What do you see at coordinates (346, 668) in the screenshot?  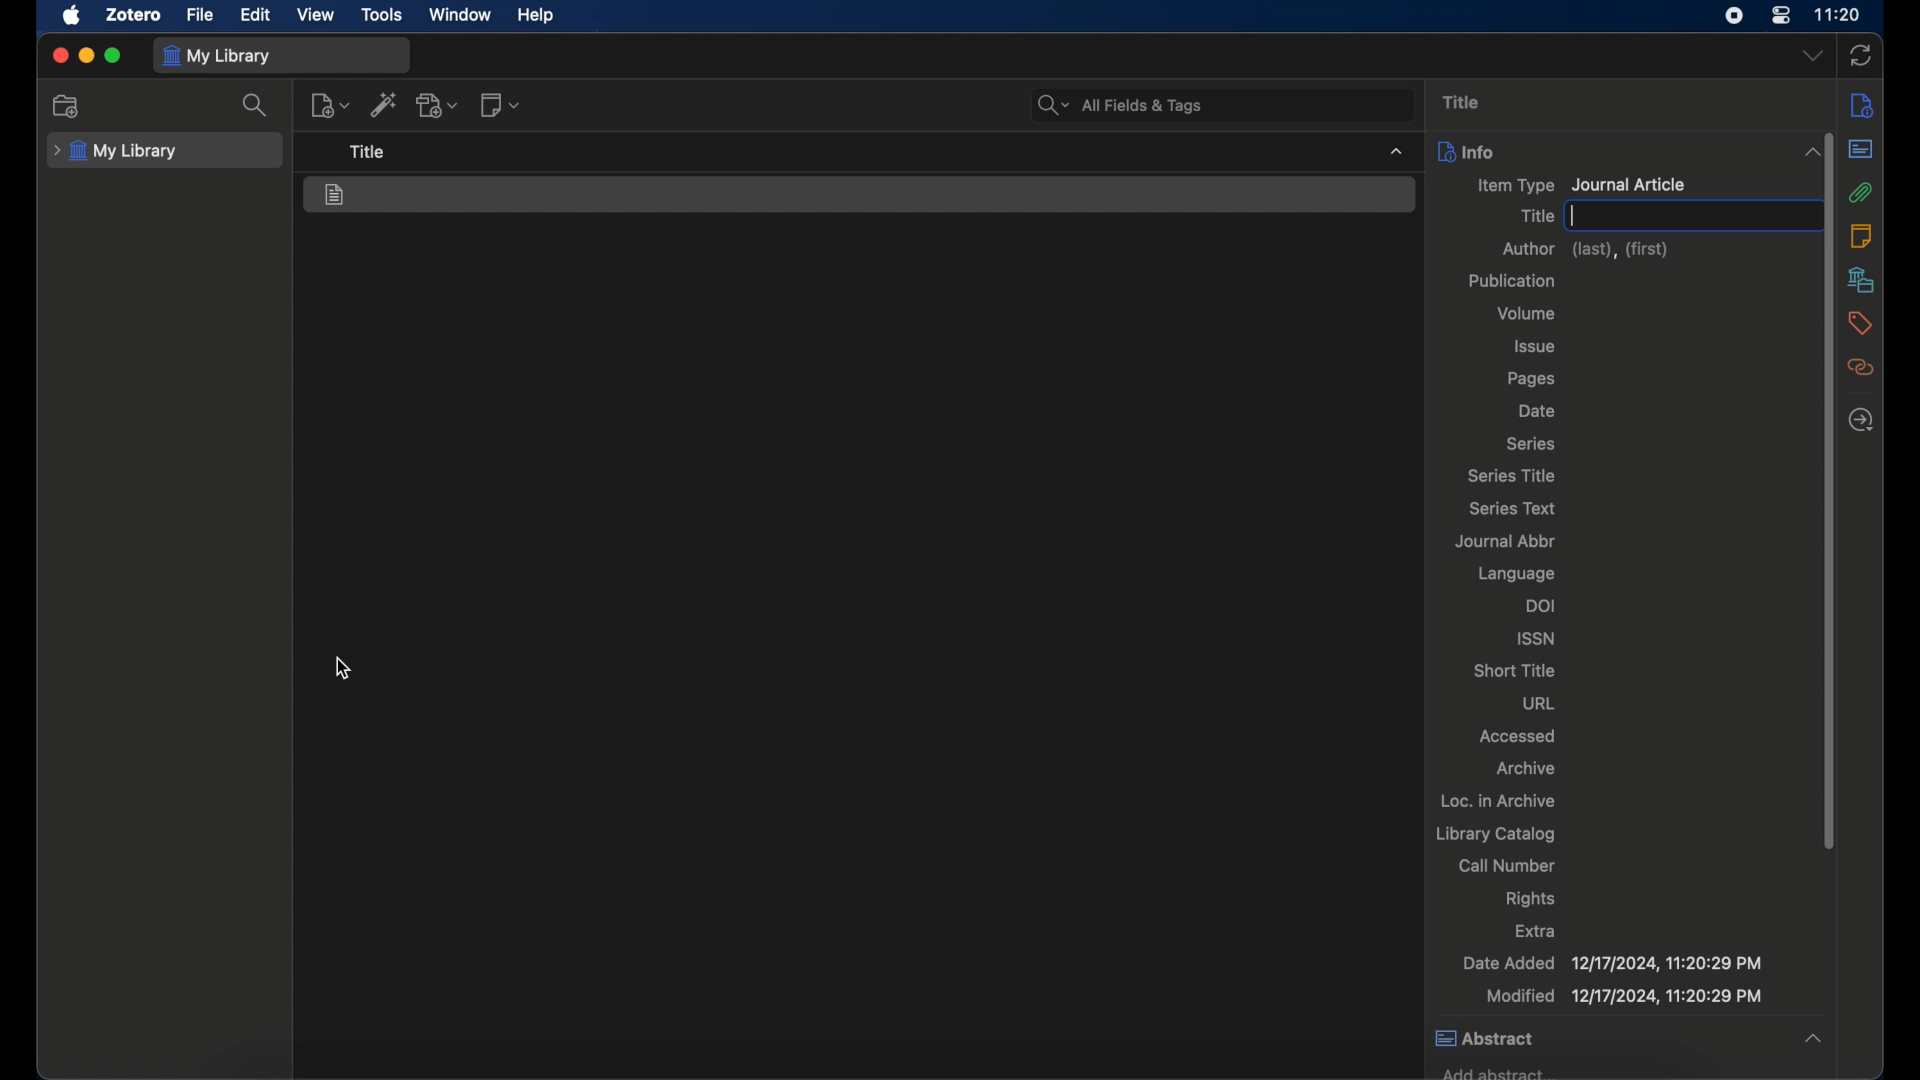 I see `cursor` at bounding box center [346, 668].